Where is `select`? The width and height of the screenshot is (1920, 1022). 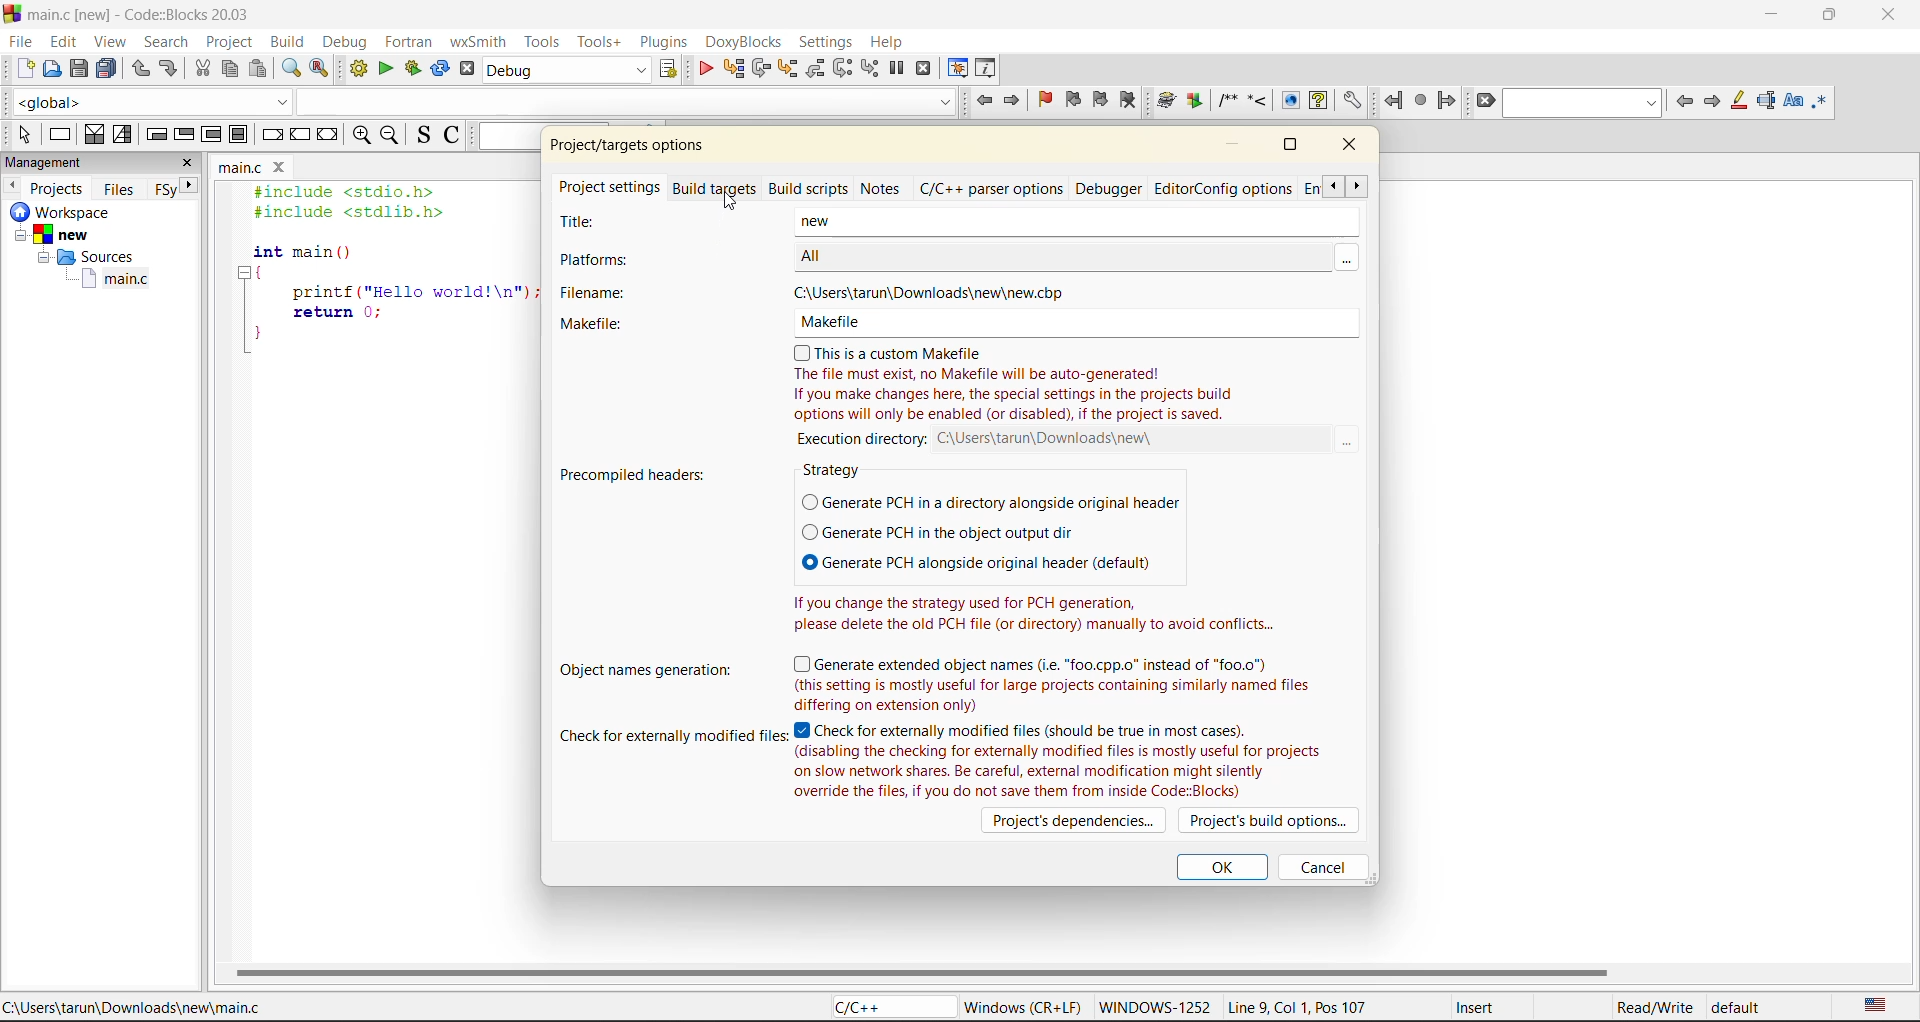 select is located at coordinates (19, 131).